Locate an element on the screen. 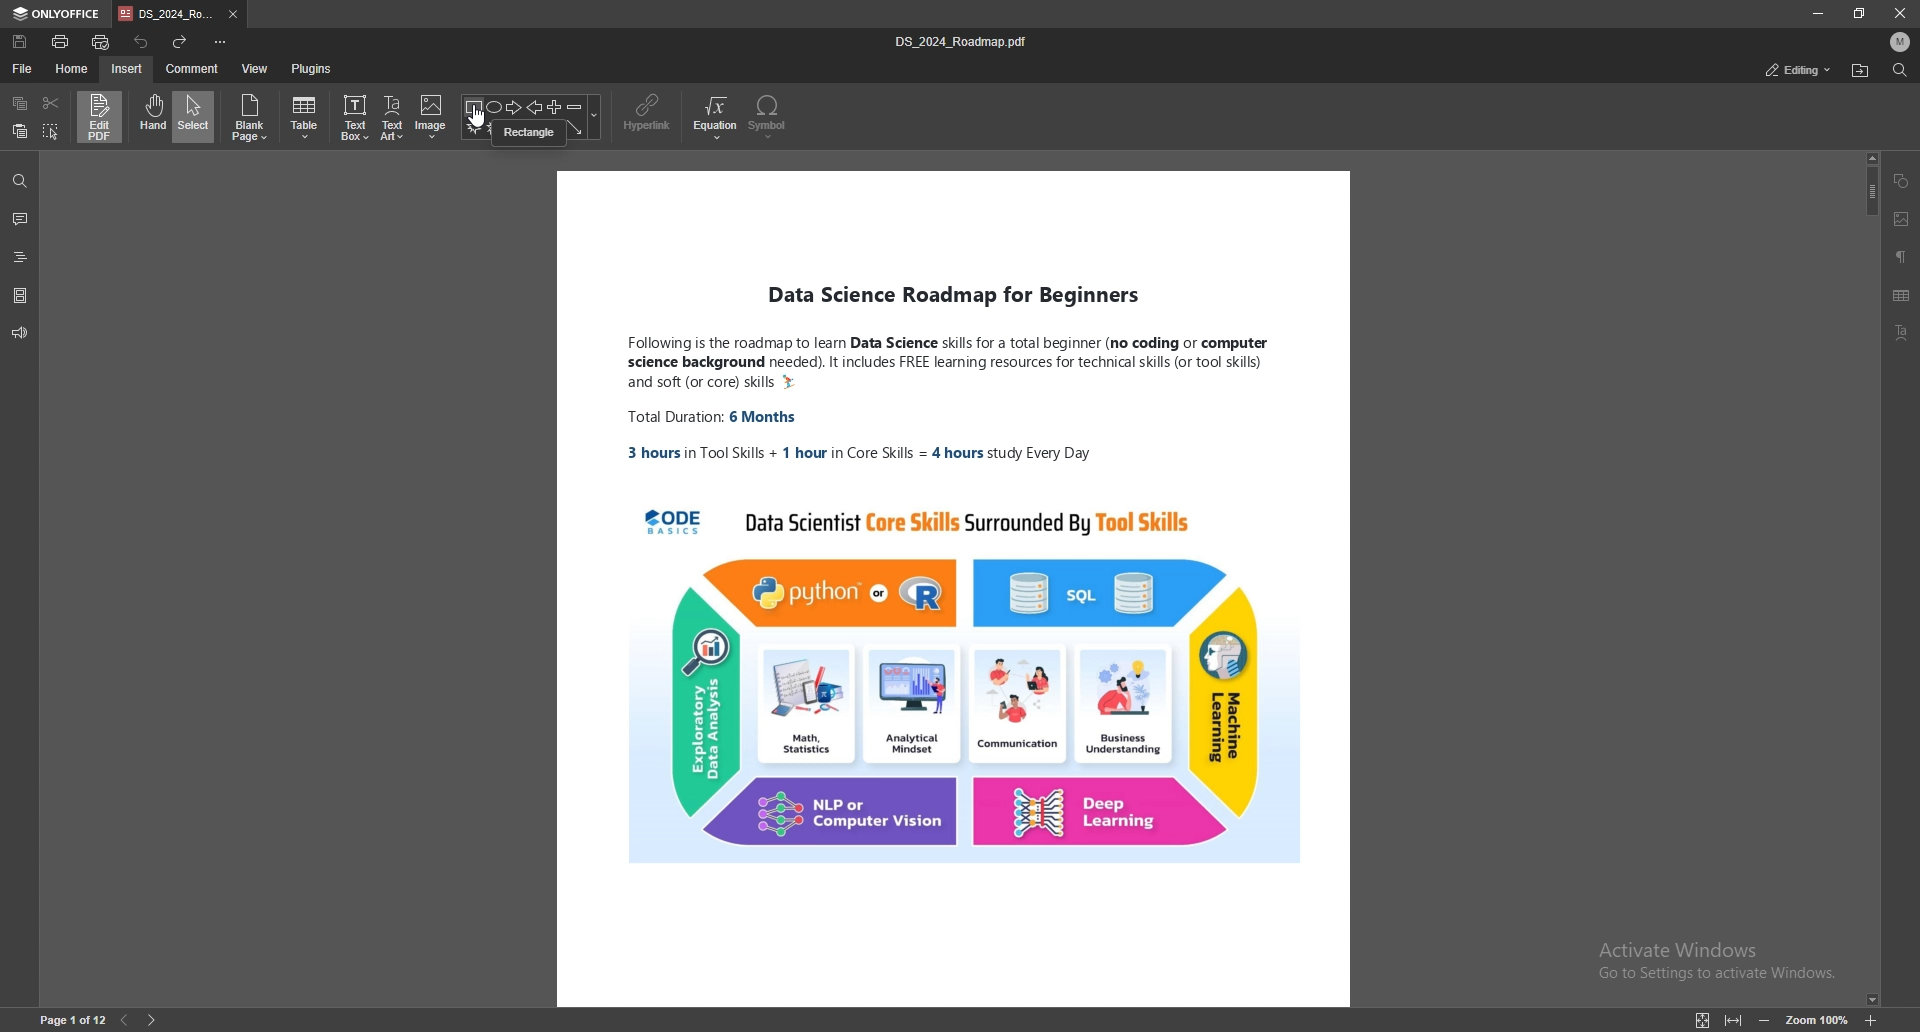 This screenshot has height=1032, width=1920. pages is located at coordinates (20, 294).